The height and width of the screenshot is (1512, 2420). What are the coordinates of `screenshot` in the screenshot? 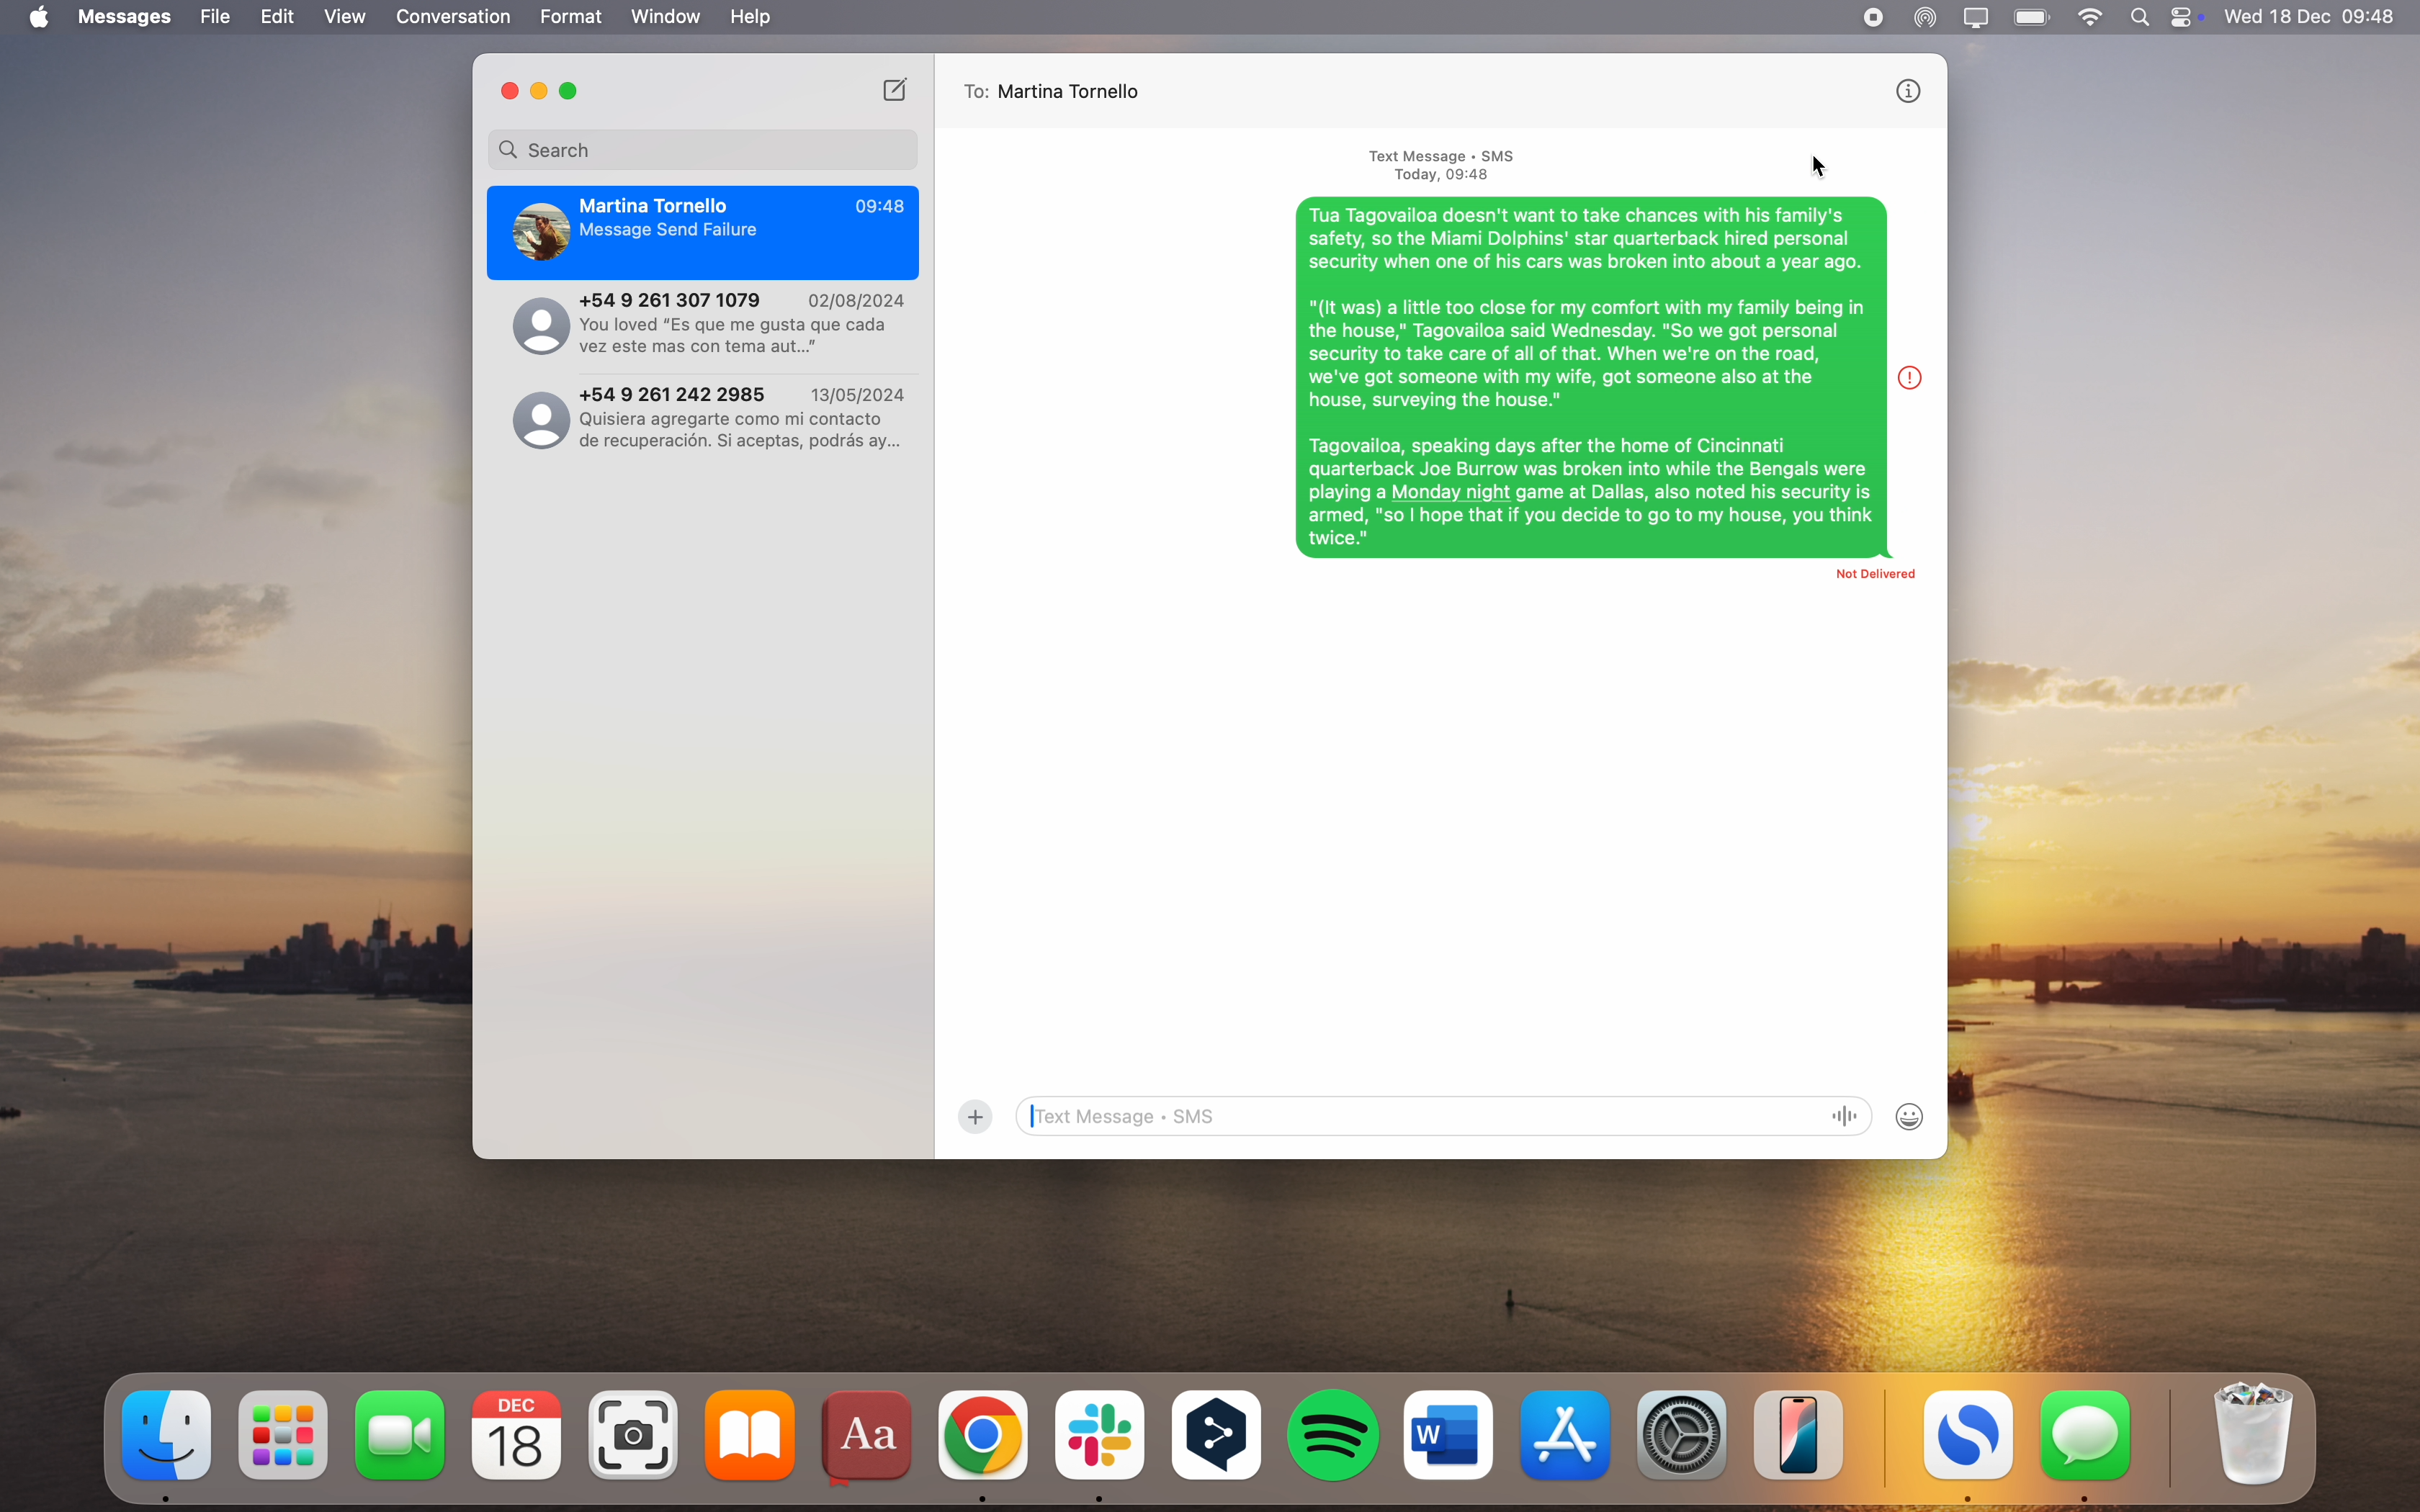 It's located at (637, 1436).